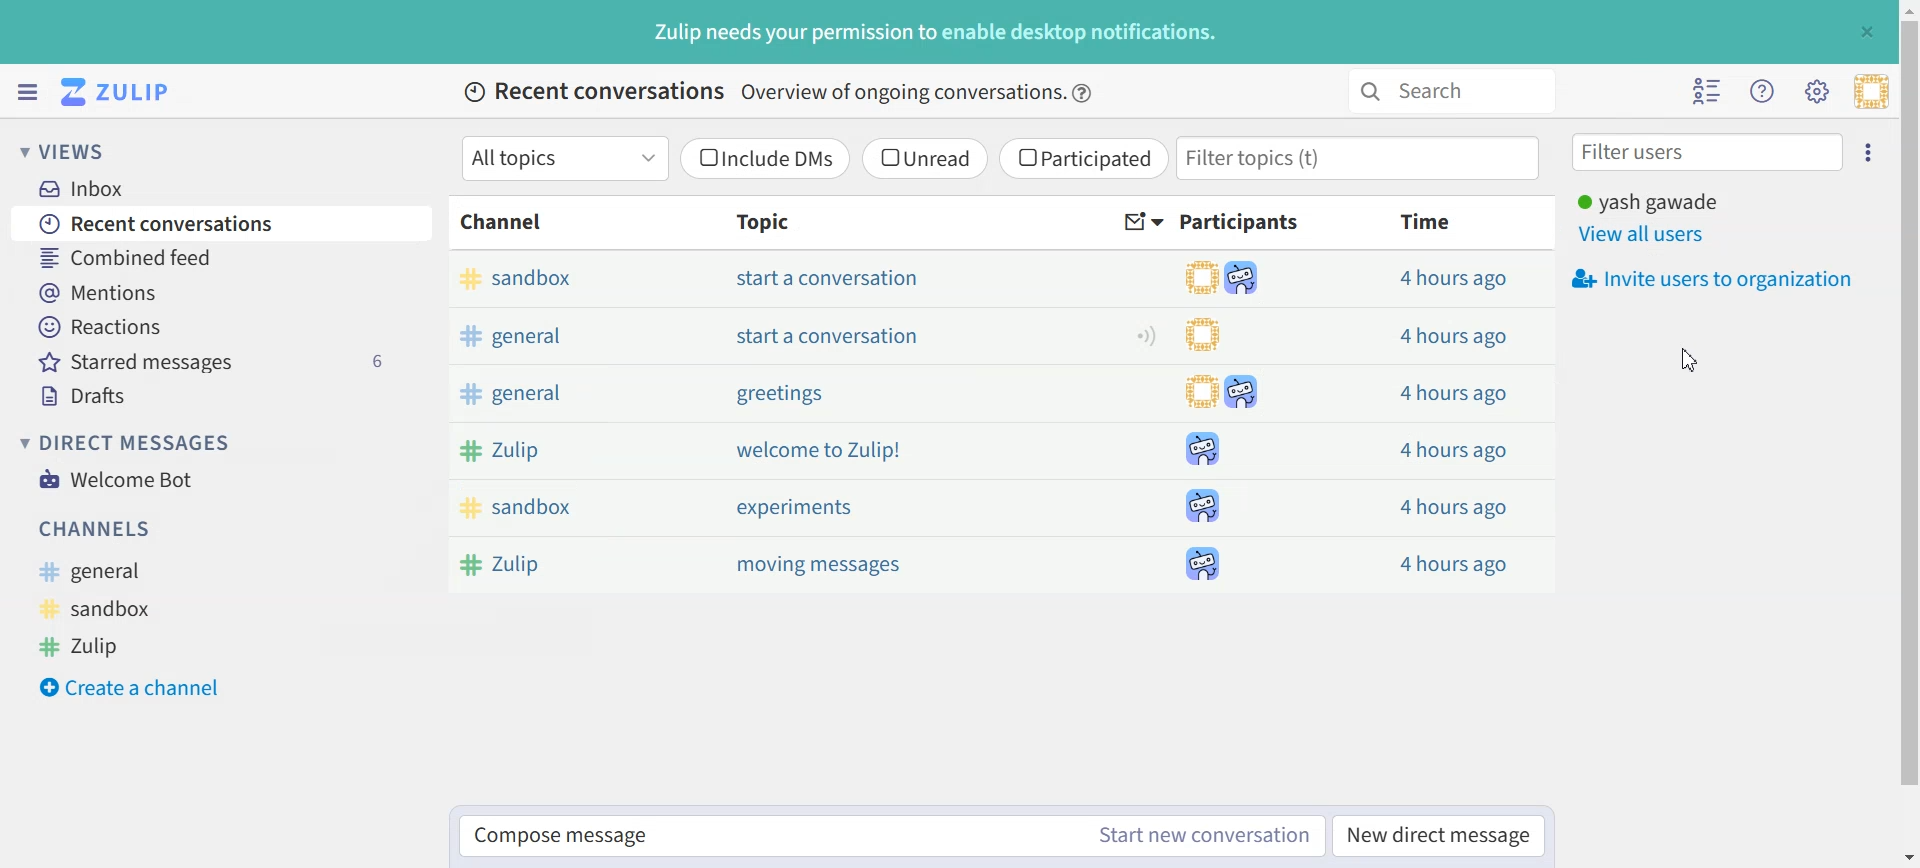 The height and width of the screenshot is (868, 1920). Describe the element at coordinates (1448, 91) in the screenshot. I see `search` at that location.